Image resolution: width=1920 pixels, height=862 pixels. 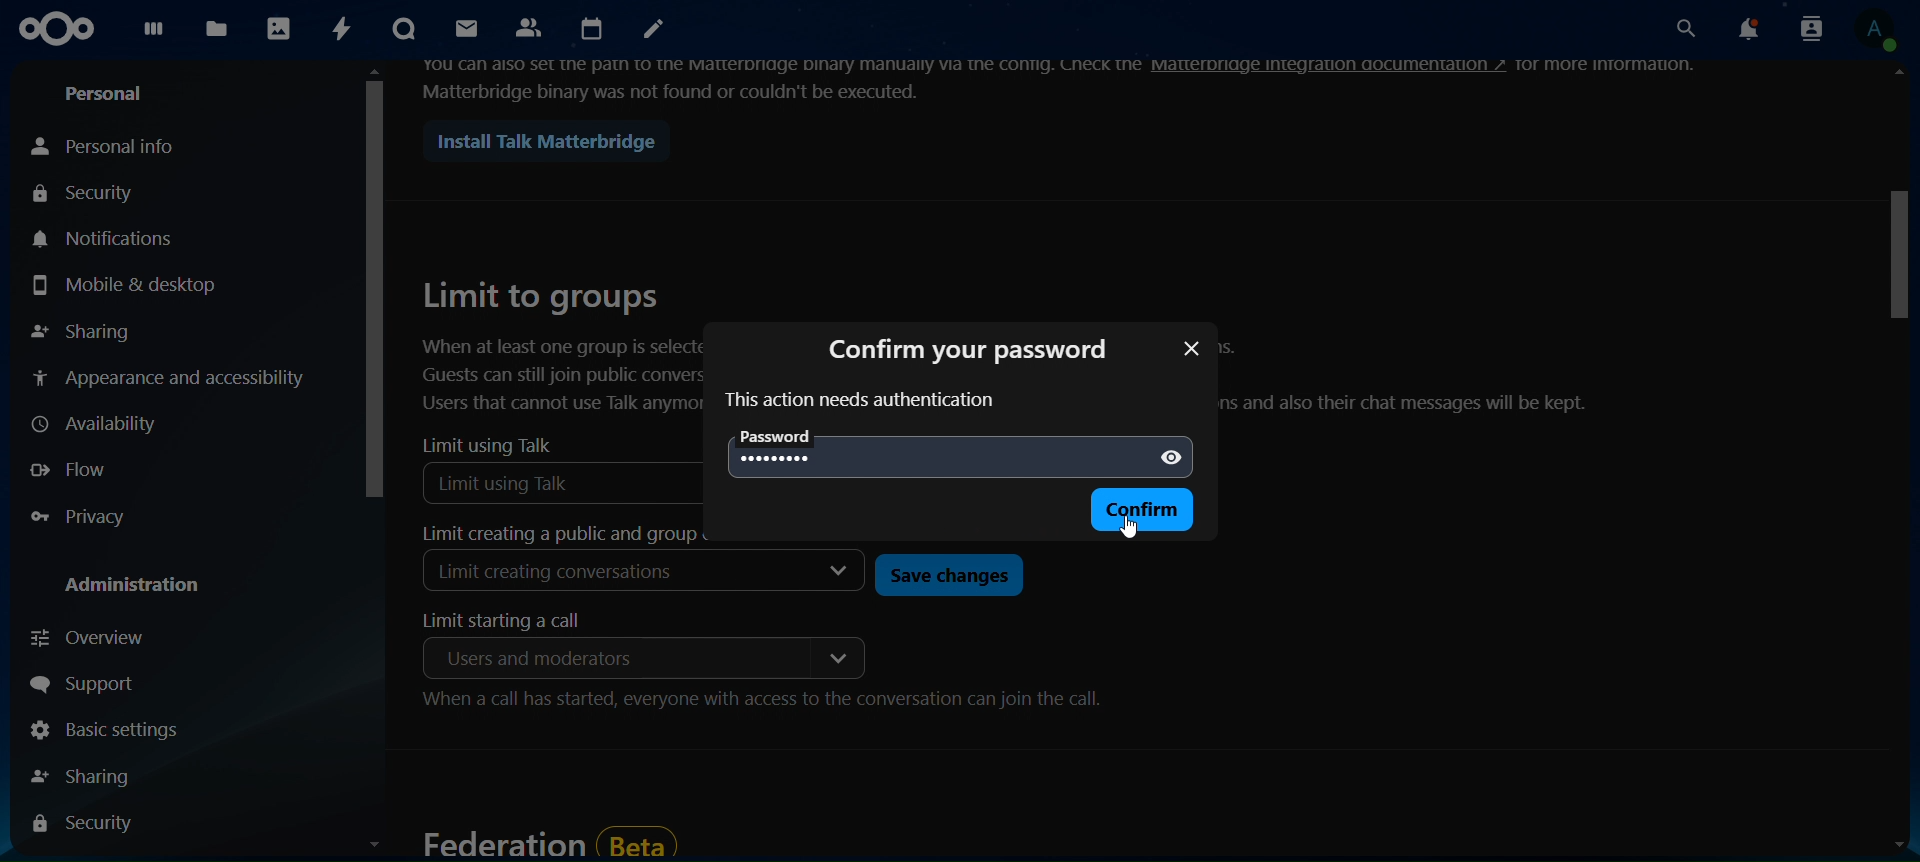 What do you see at coordinates (1174, 454) in the screenshot?
I see `show password` at bounding box center [1174, 454].